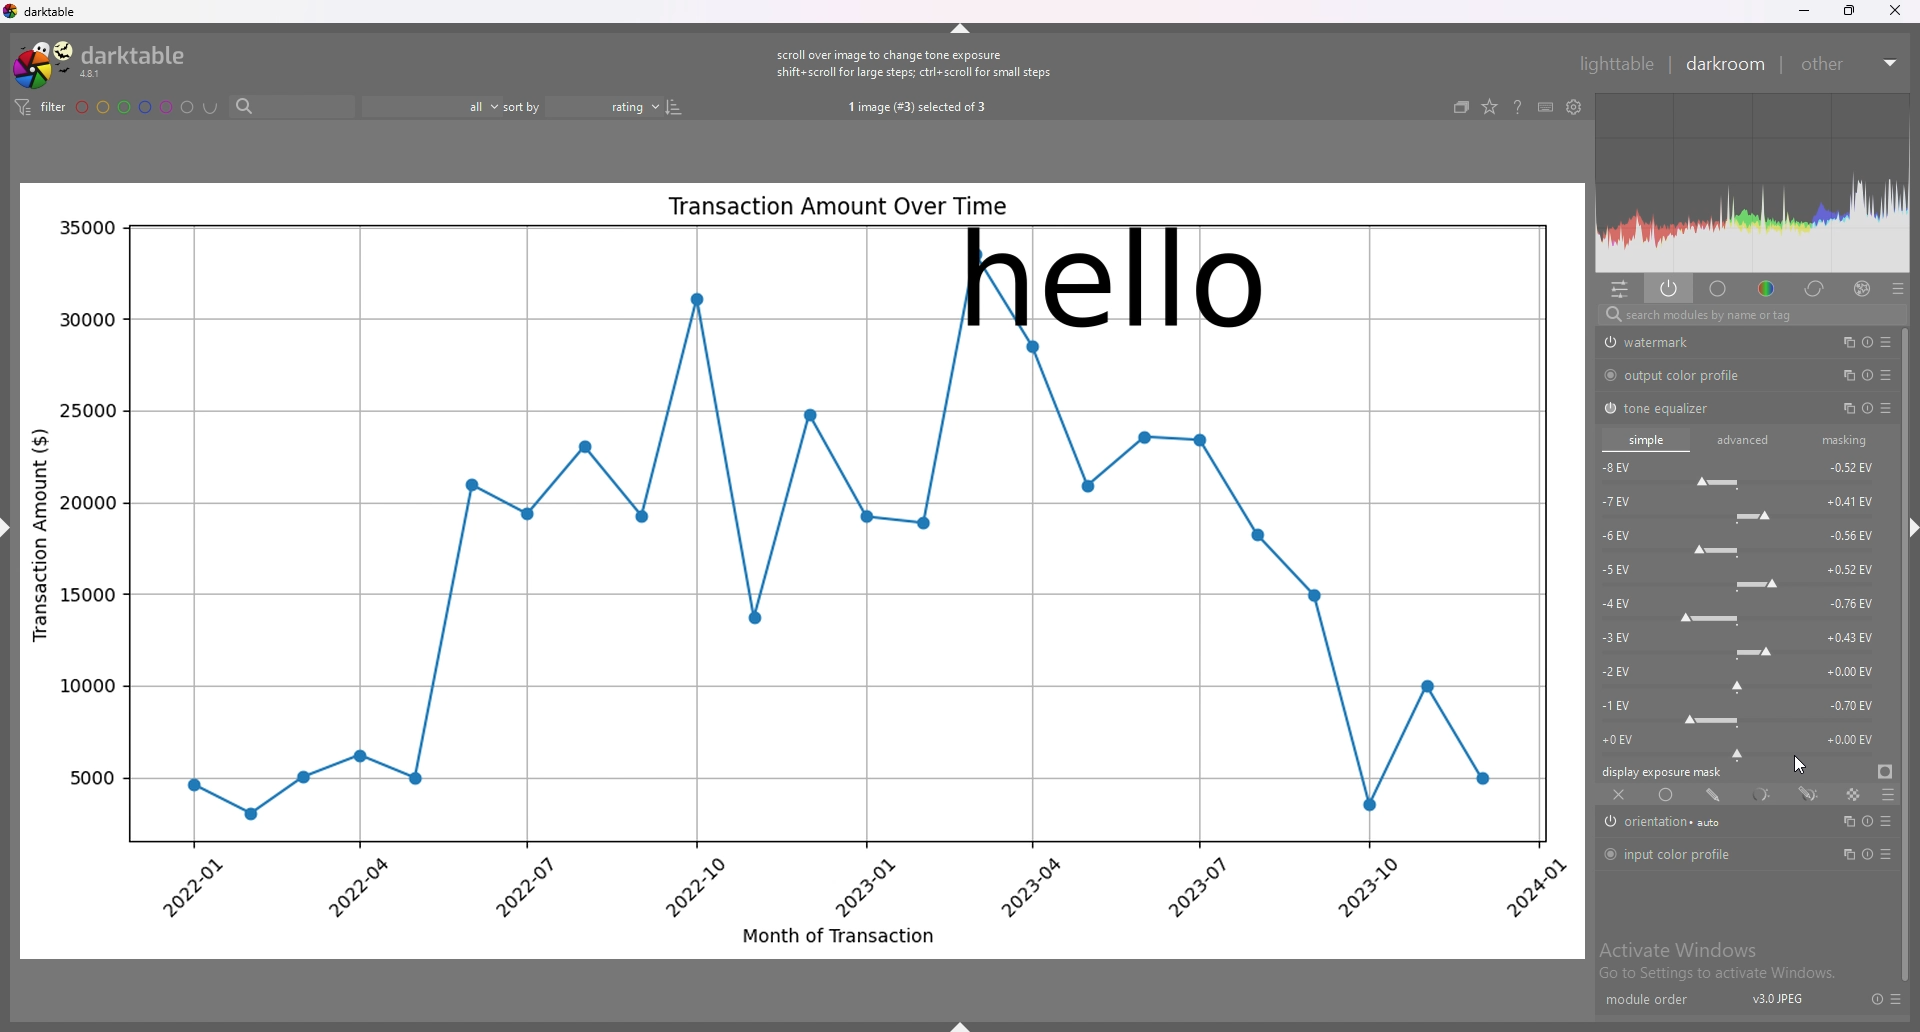 This screenshot has height=1032, width=1920. What do you see at coordinates (1897, 288) in the screenshot?
I see `presets` at bounding box center [1897, 288].